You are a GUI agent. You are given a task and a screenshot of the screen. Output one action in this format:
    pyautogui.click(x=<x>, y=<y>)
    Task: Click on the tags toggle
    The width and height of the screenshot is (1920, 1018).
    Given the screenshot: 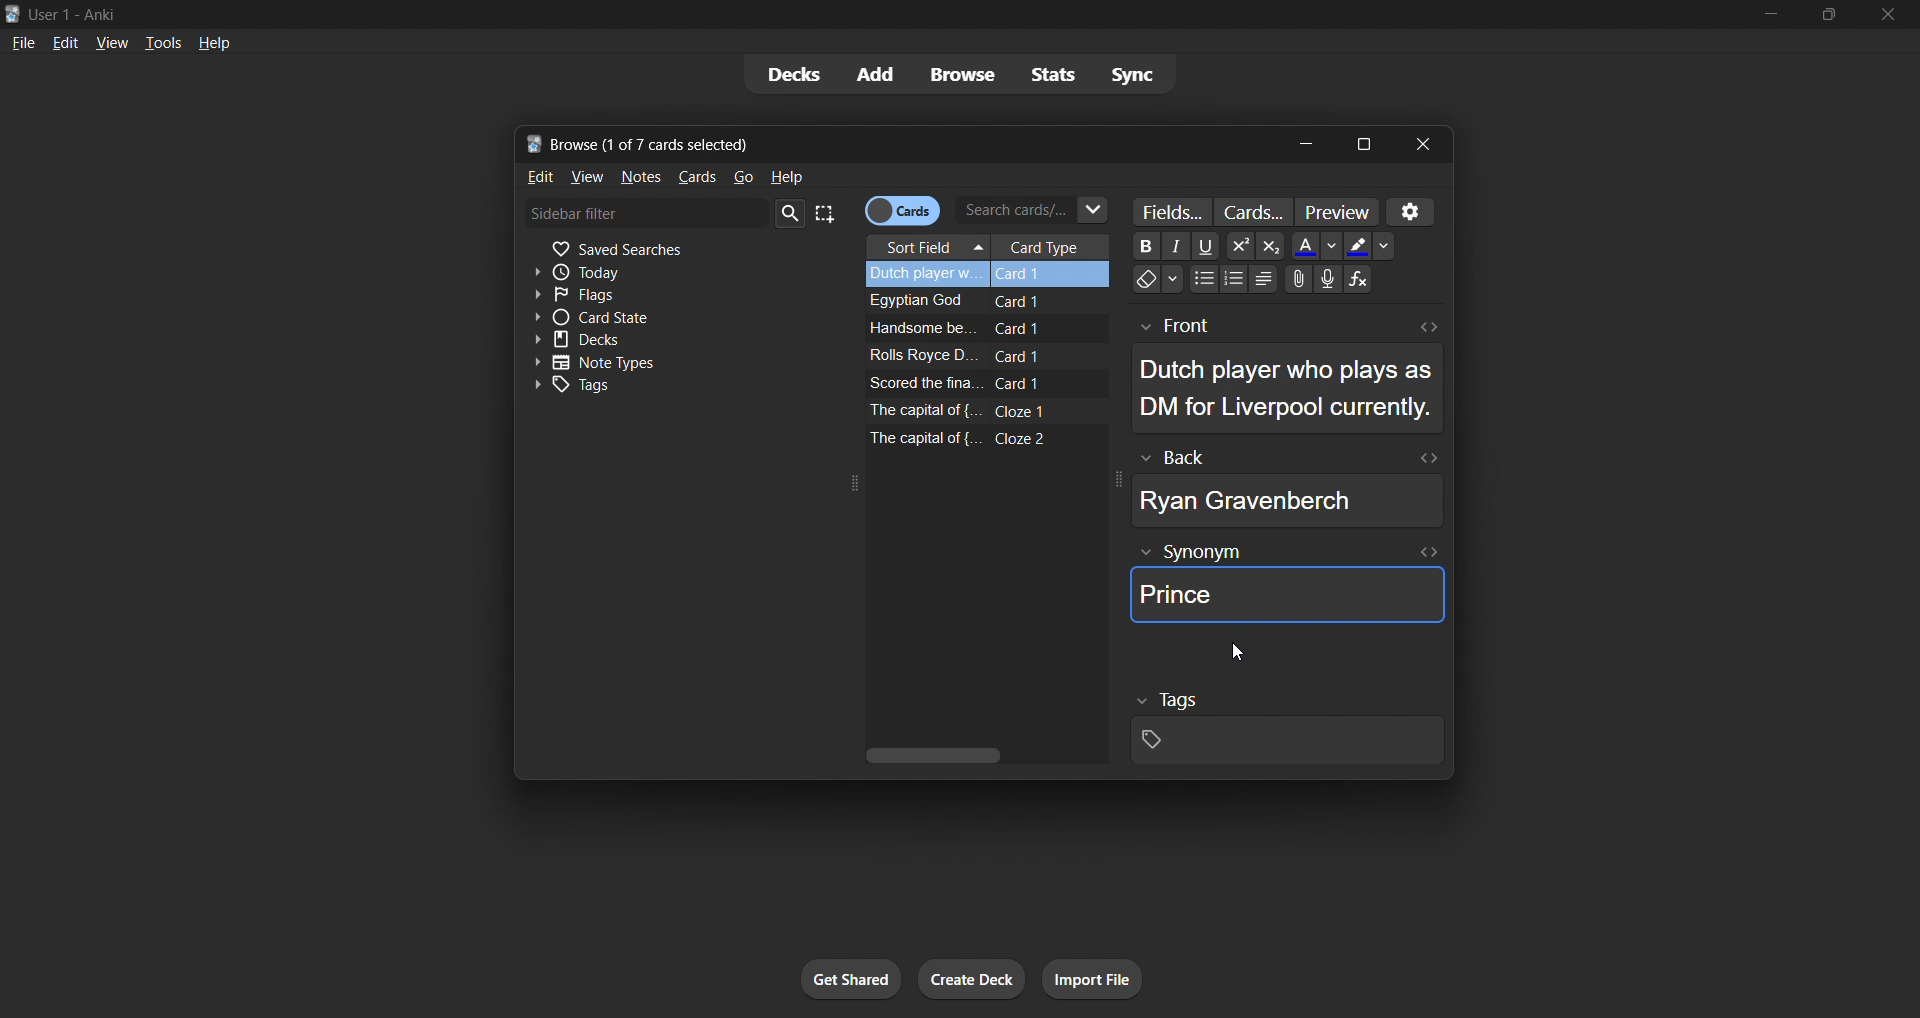 What is the action you would take?
    pyautogui.click(x=643, y=388)
    